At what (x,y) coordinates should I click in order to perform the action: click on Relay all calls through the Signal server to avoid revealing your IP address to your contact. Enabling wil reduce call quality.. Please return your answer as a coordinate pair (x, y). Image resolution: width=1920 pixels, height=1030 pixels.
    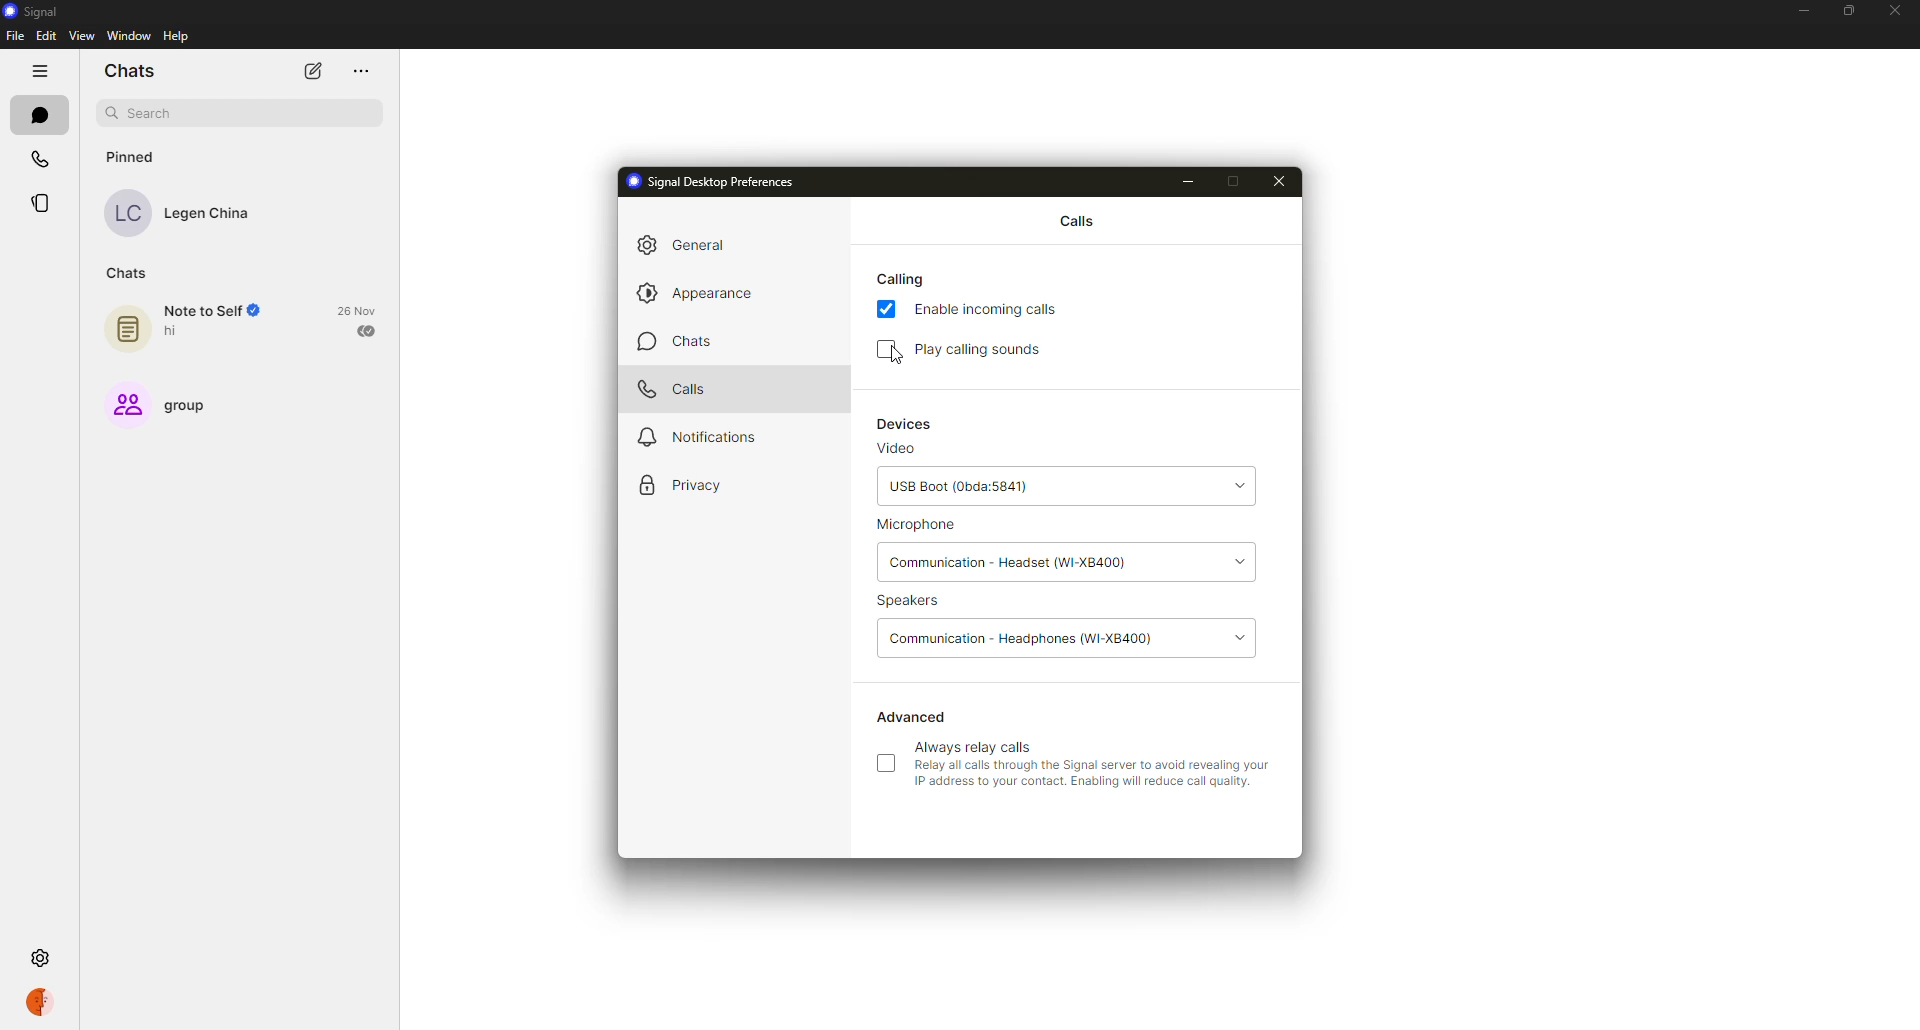
    Looking at the image, I should click on (1092, 774).